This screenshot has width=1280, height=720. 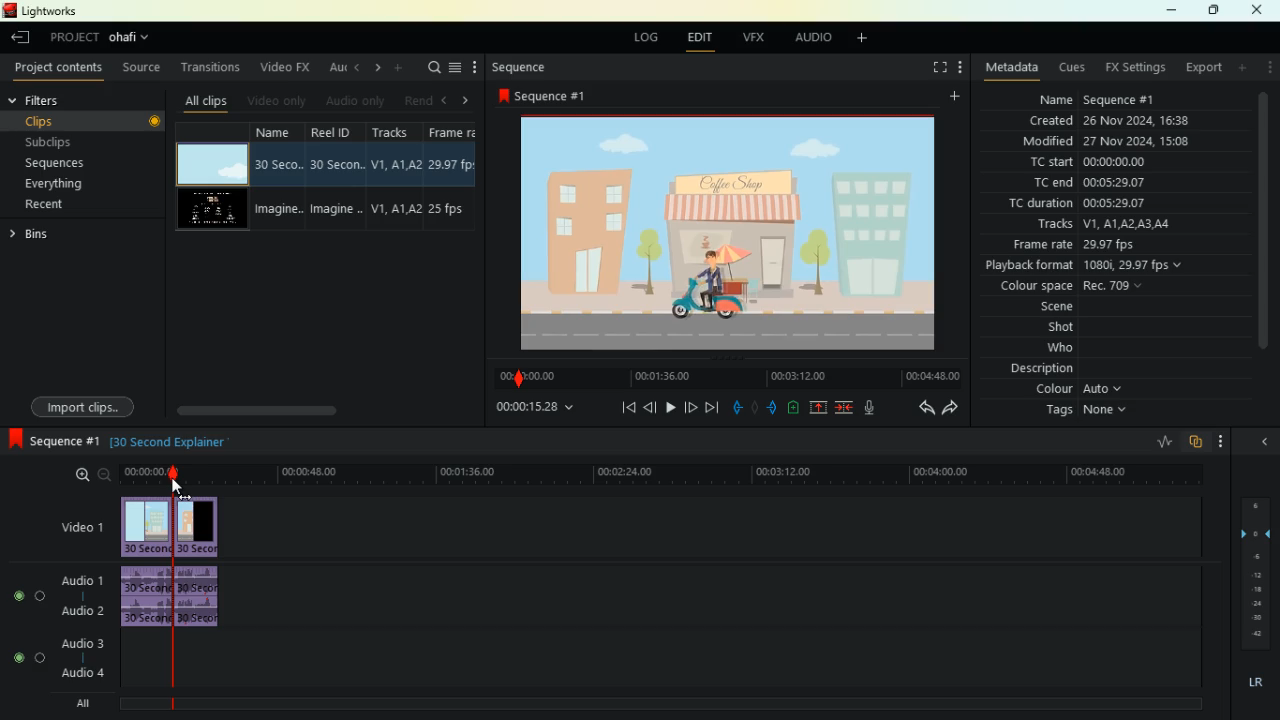 I want to click on name, so click(x=279, y=131).